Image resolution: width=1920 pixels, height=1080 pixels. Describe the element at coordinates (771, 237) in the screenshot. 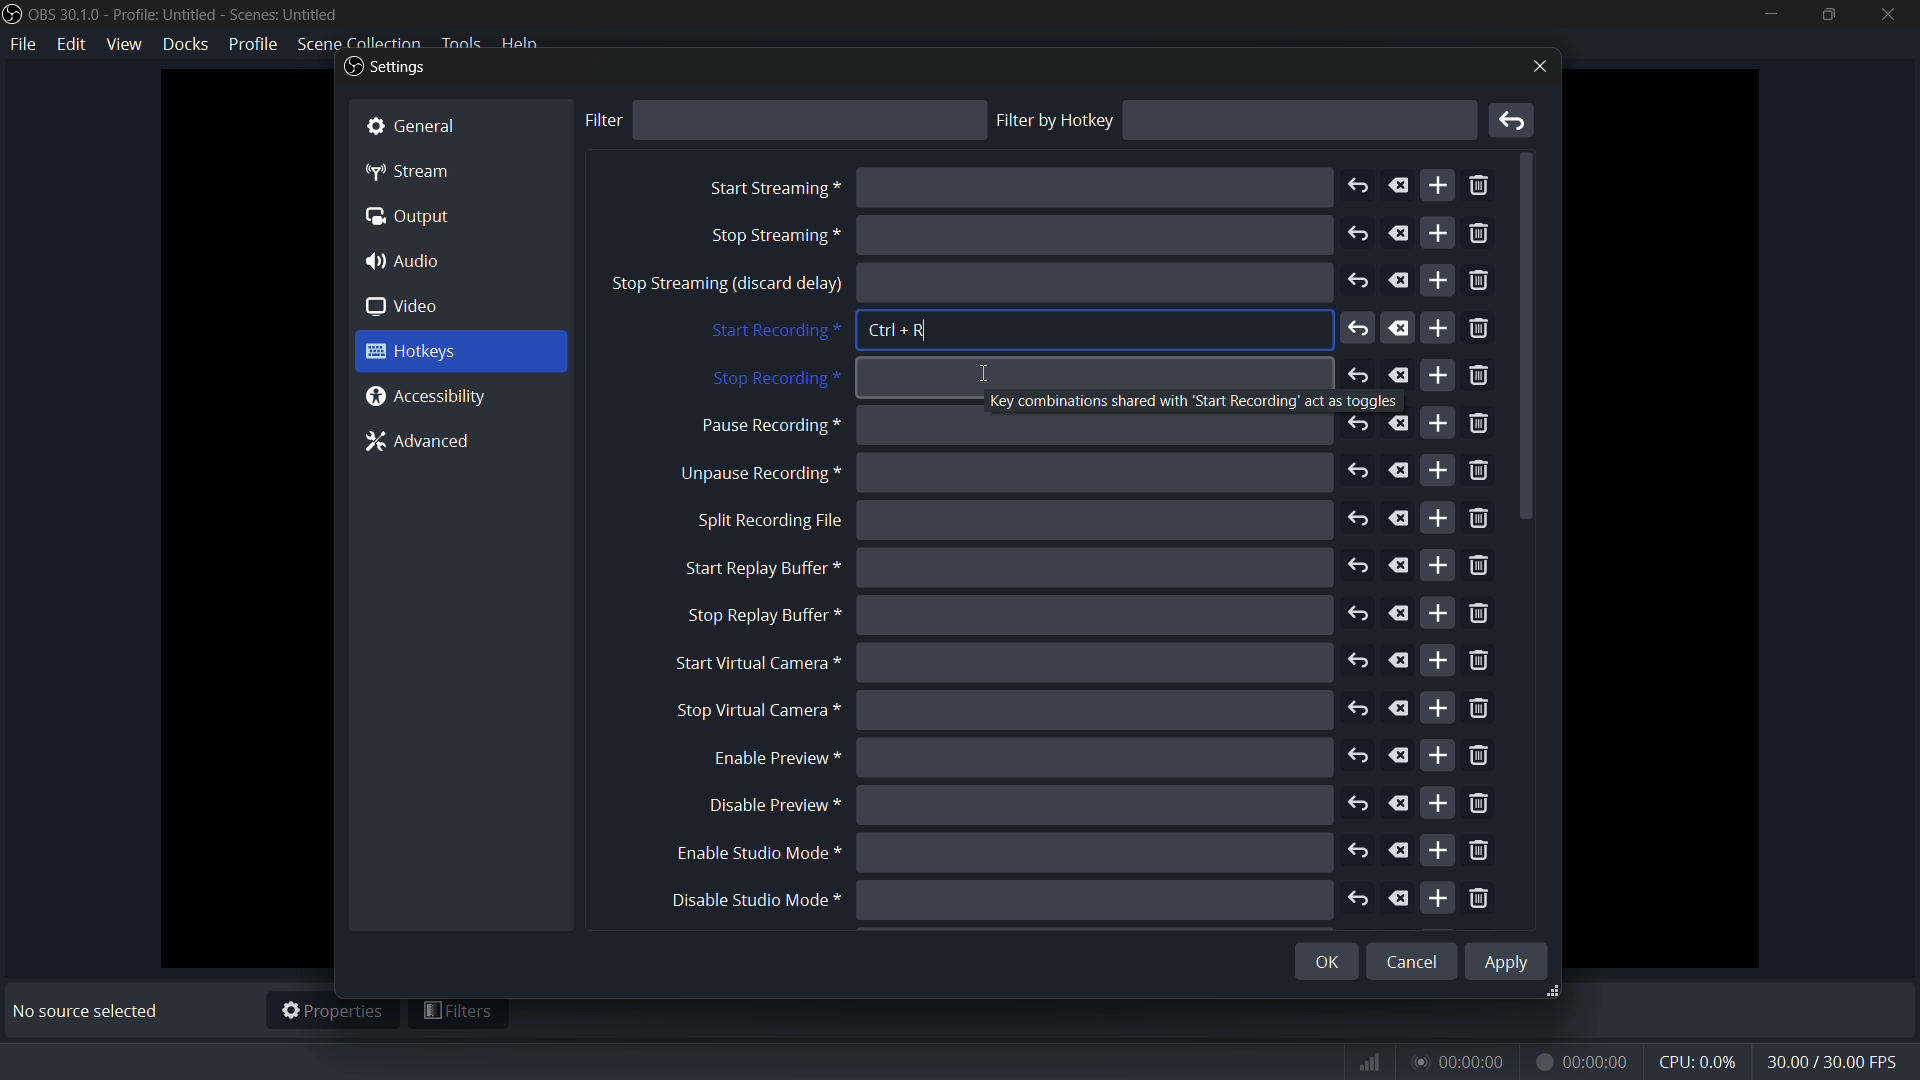

I see `stop screaming` at that location.